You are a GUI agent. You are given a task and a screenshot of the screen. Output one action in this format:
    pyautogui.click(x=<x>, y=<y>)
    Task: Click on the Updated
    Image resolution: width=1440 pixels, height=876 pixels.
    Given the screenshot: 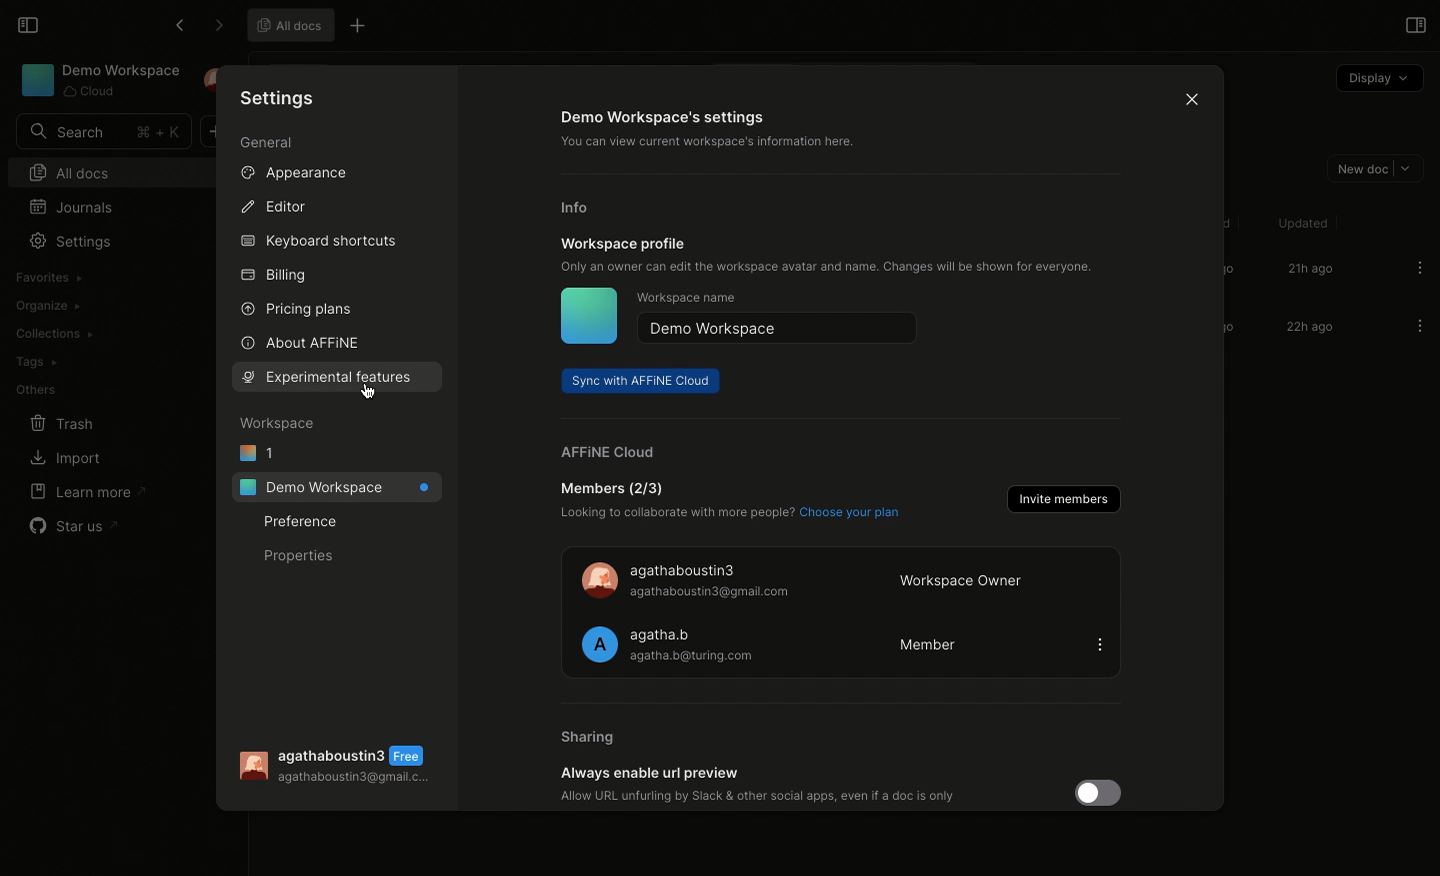 What is the action you would take?
    pyautogui.click(x=1300, y=223)
    